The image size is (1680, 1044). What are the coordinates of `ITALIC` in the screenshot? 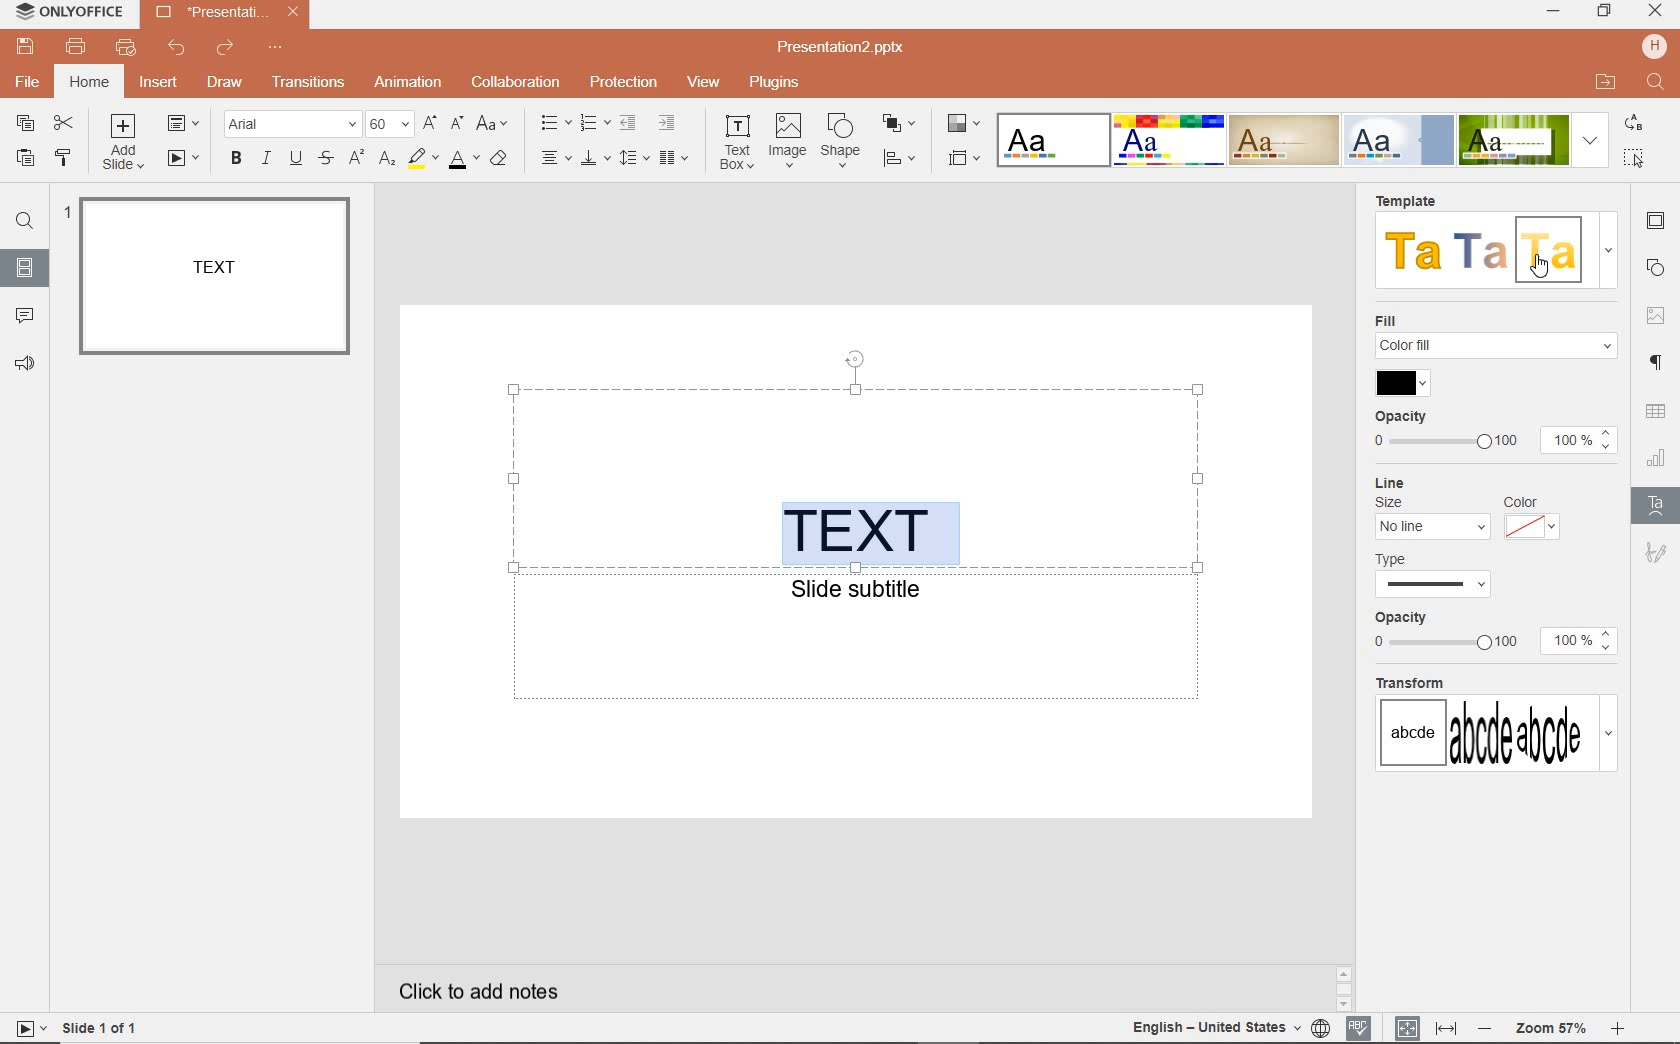 It's located at (266, 159).